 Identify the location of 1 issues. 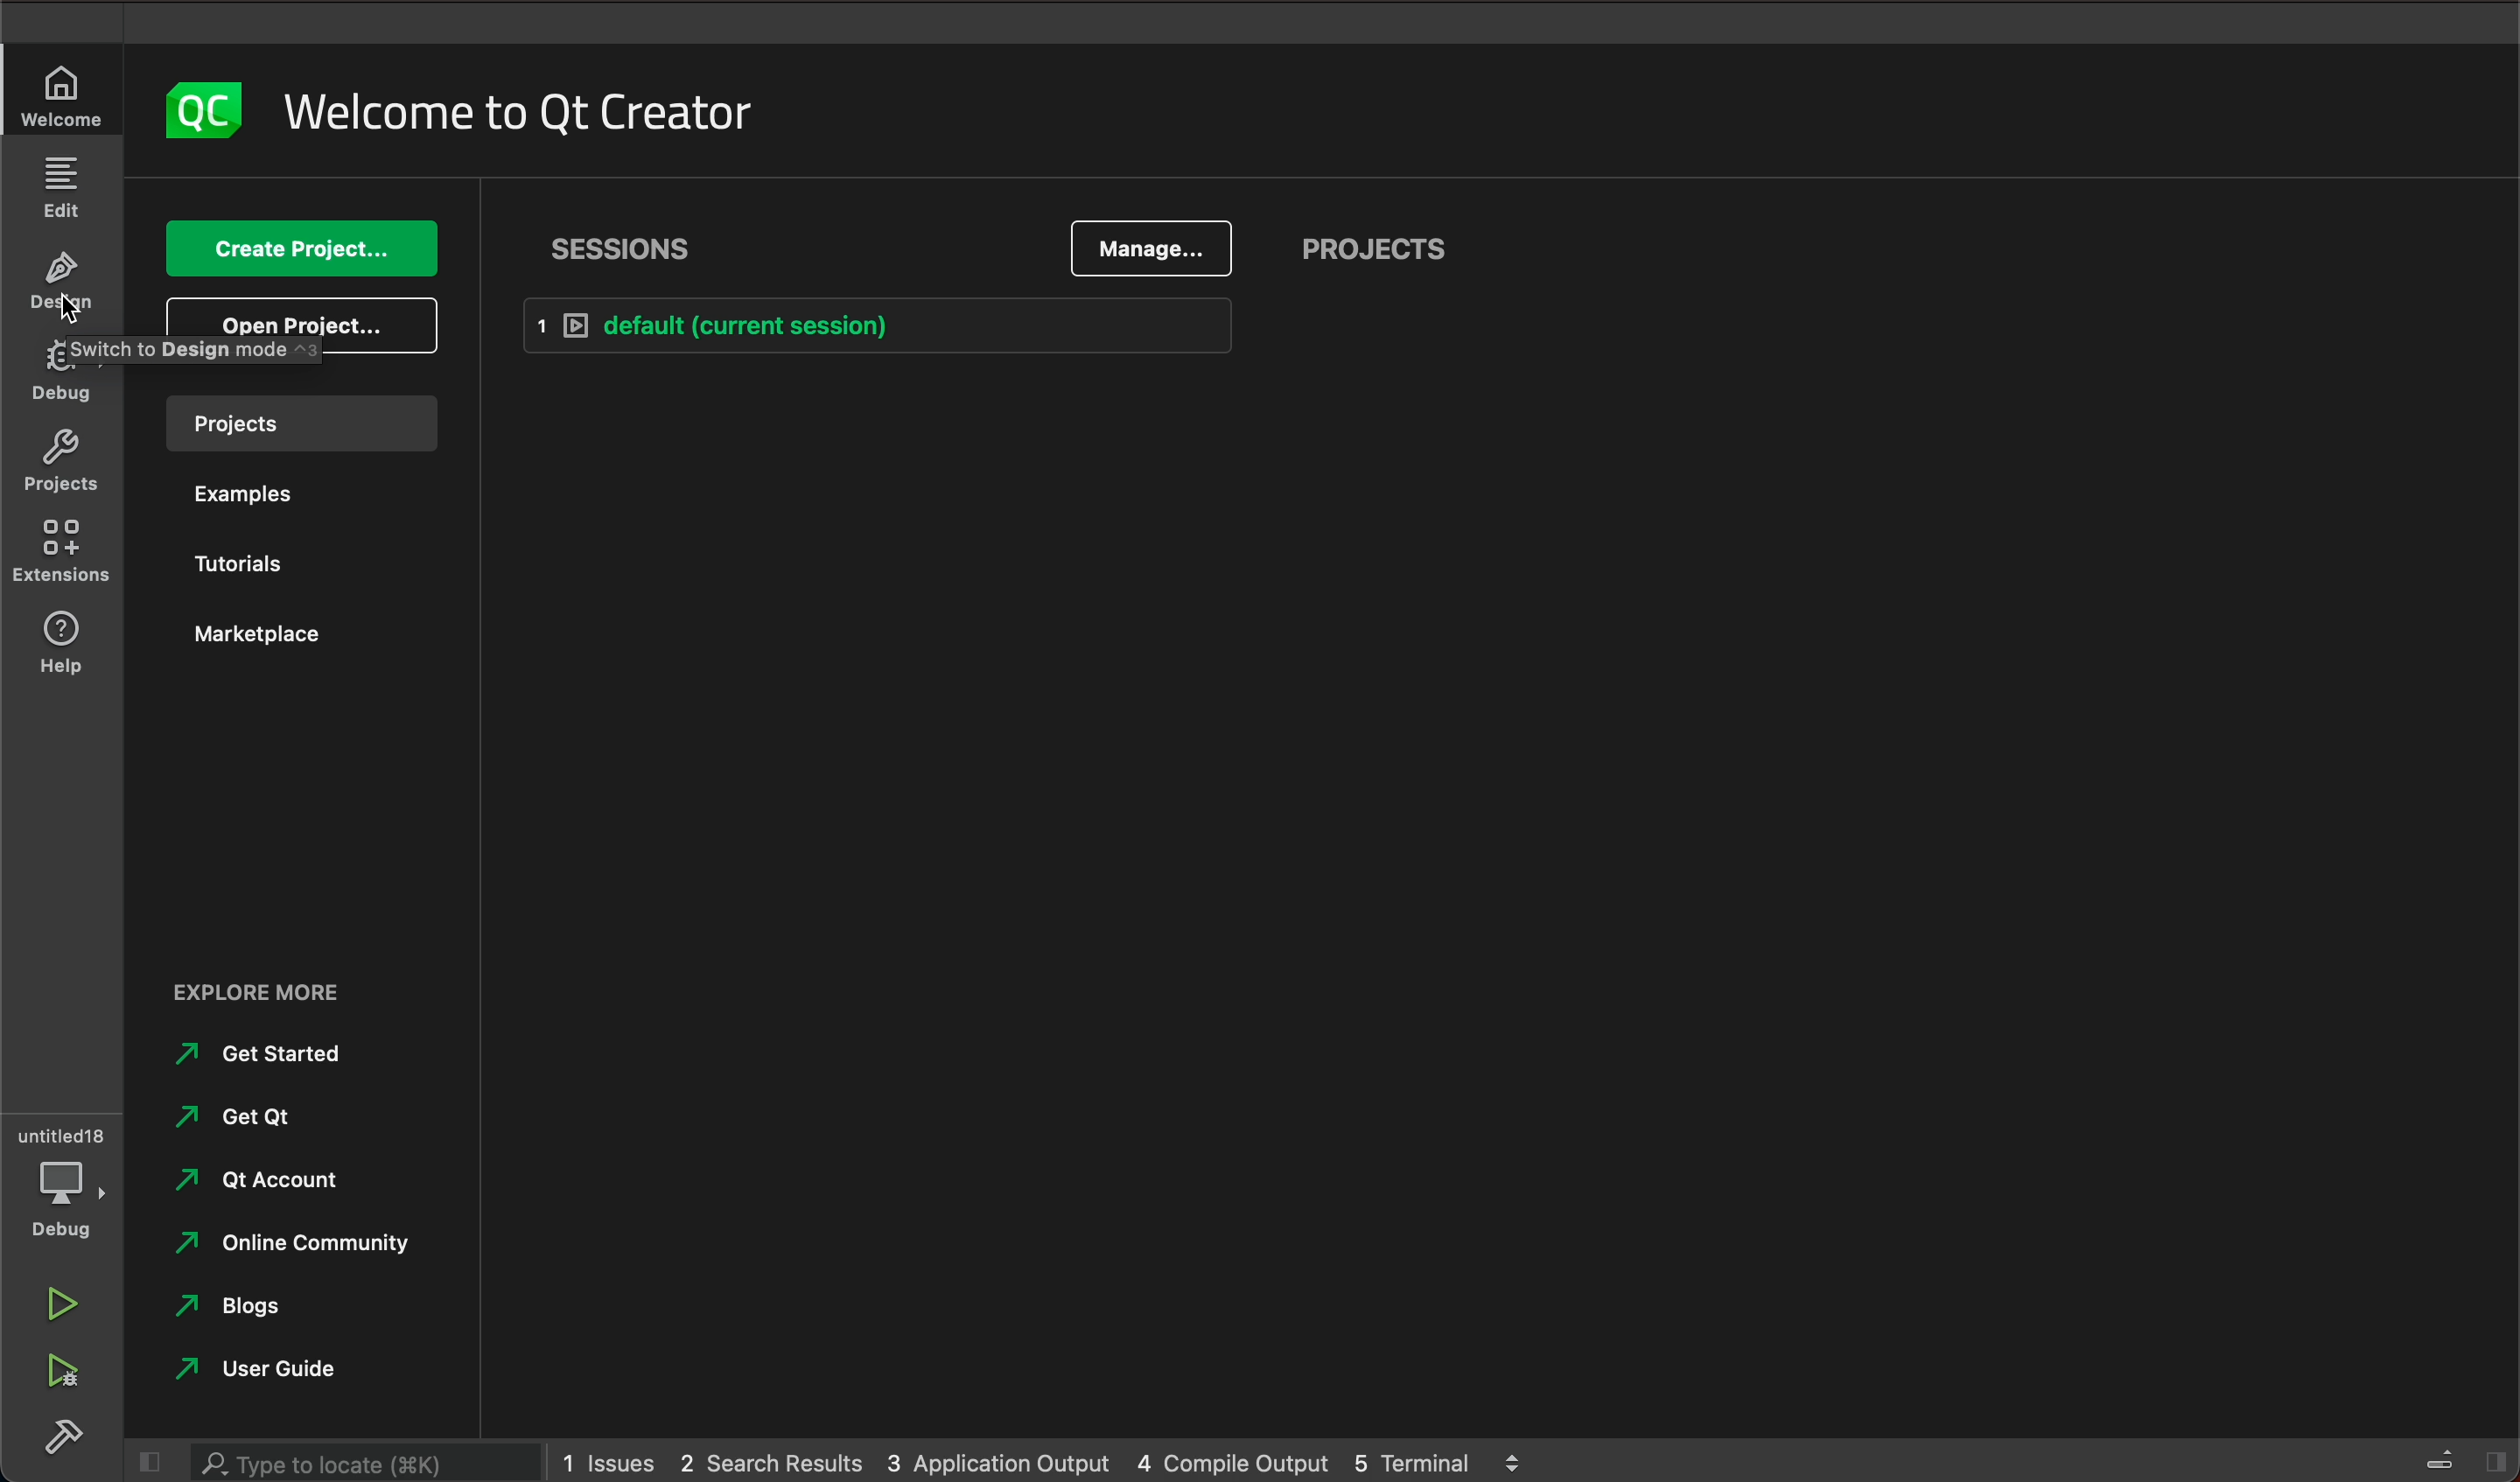
(611, 1458).